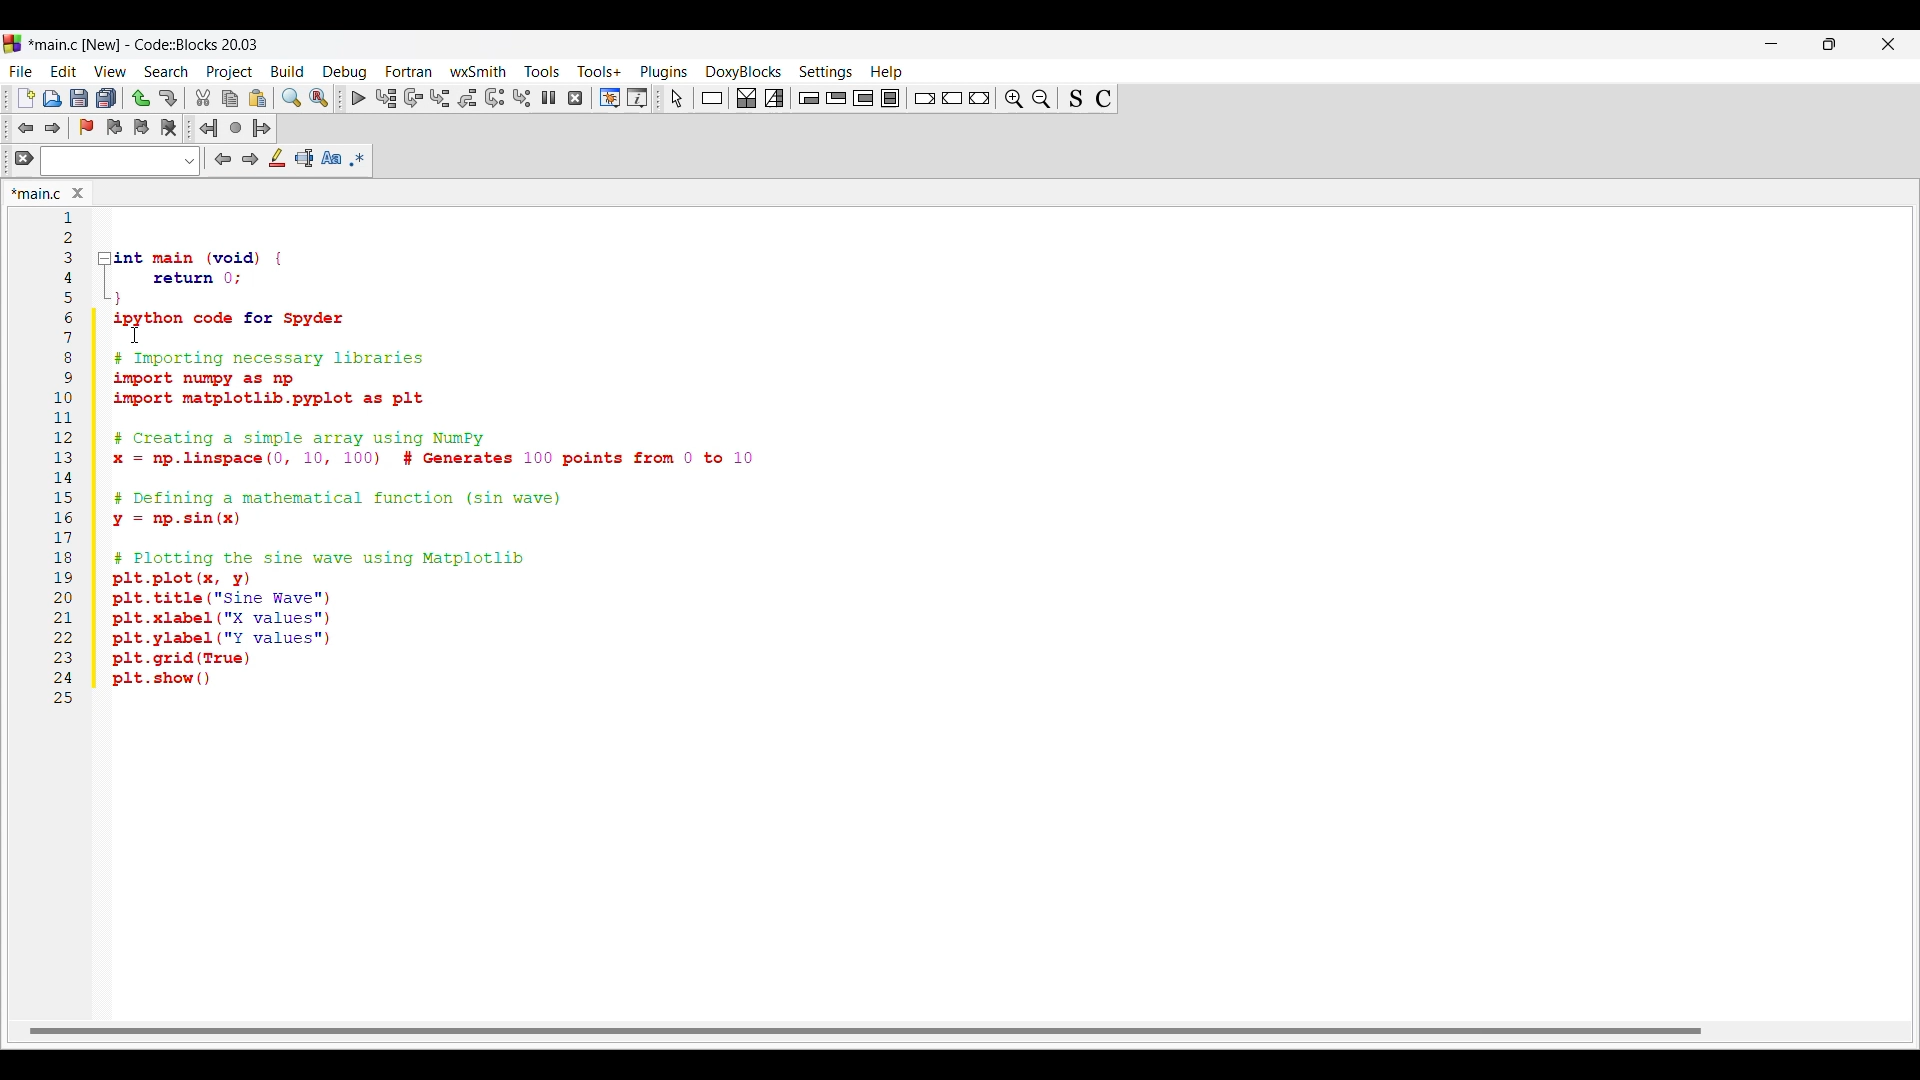 The height and width of the screenshot is (1080, 1920). I want to click on Debug menu, so click(345, 73).